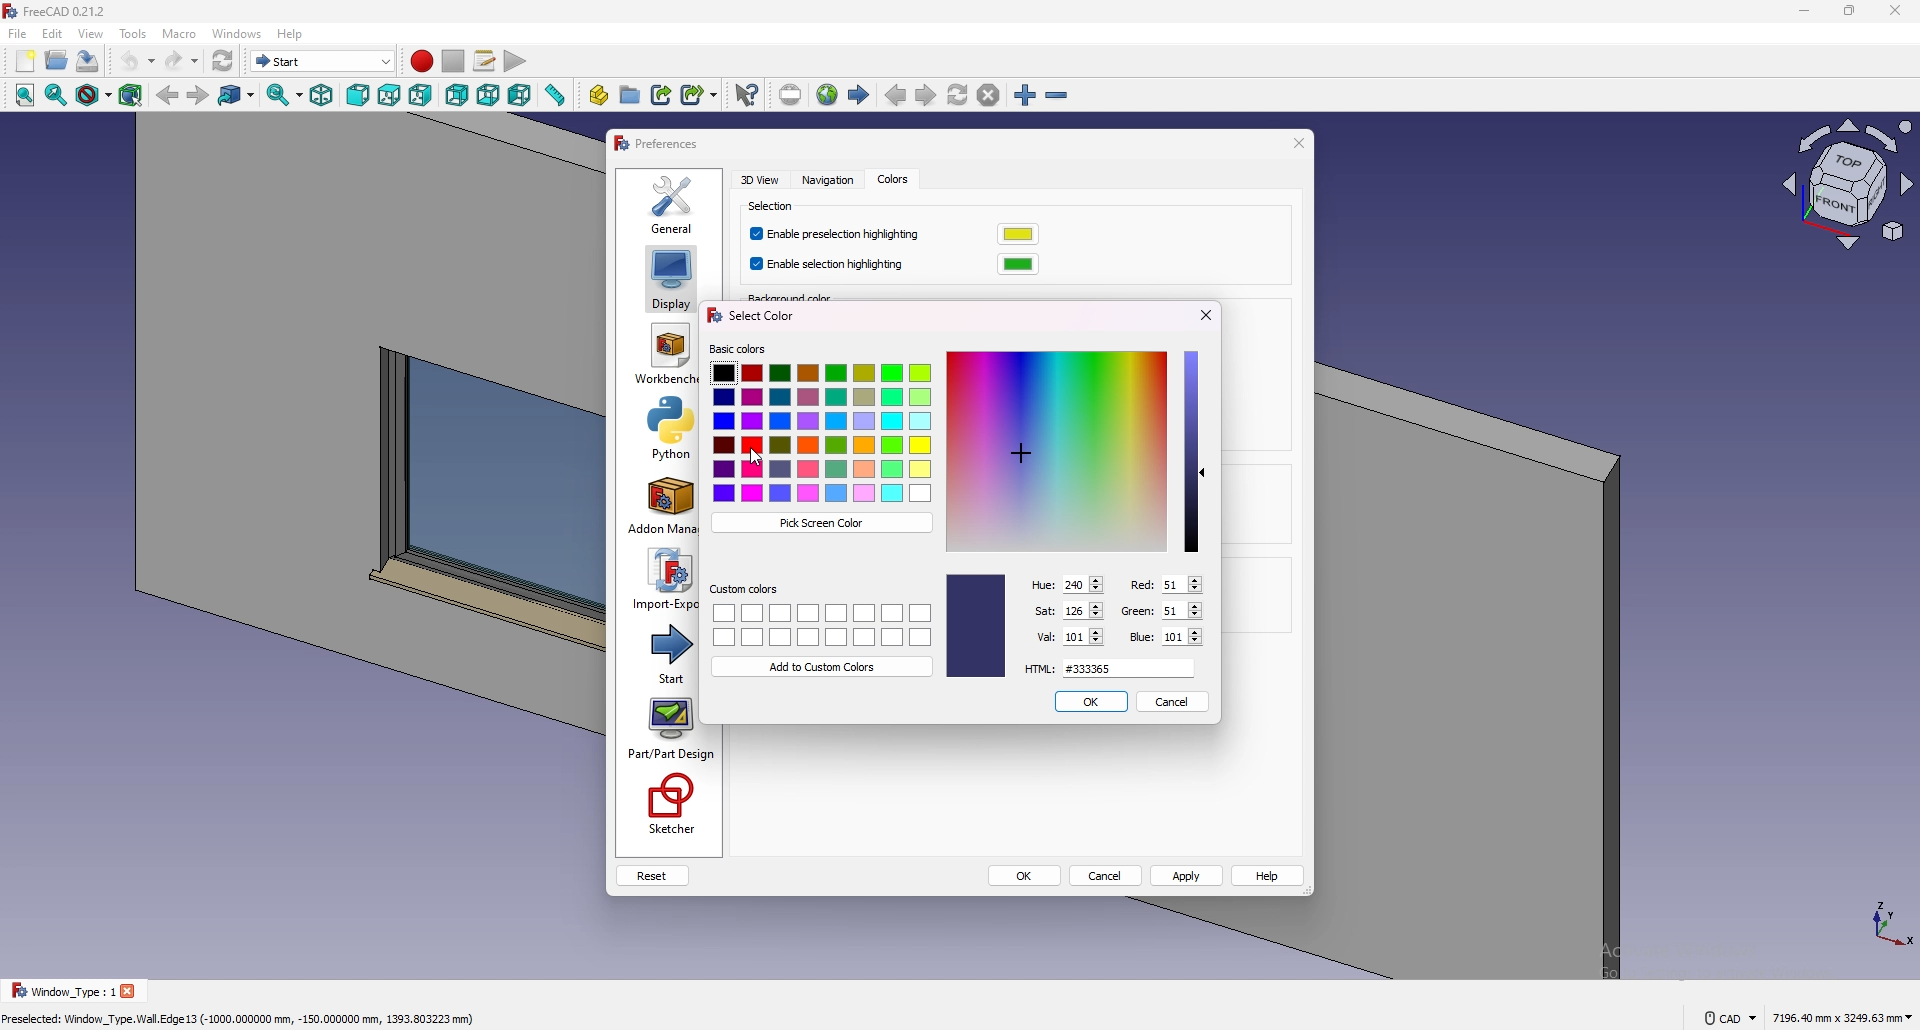  I want to click on preferences, so click(658, 144).